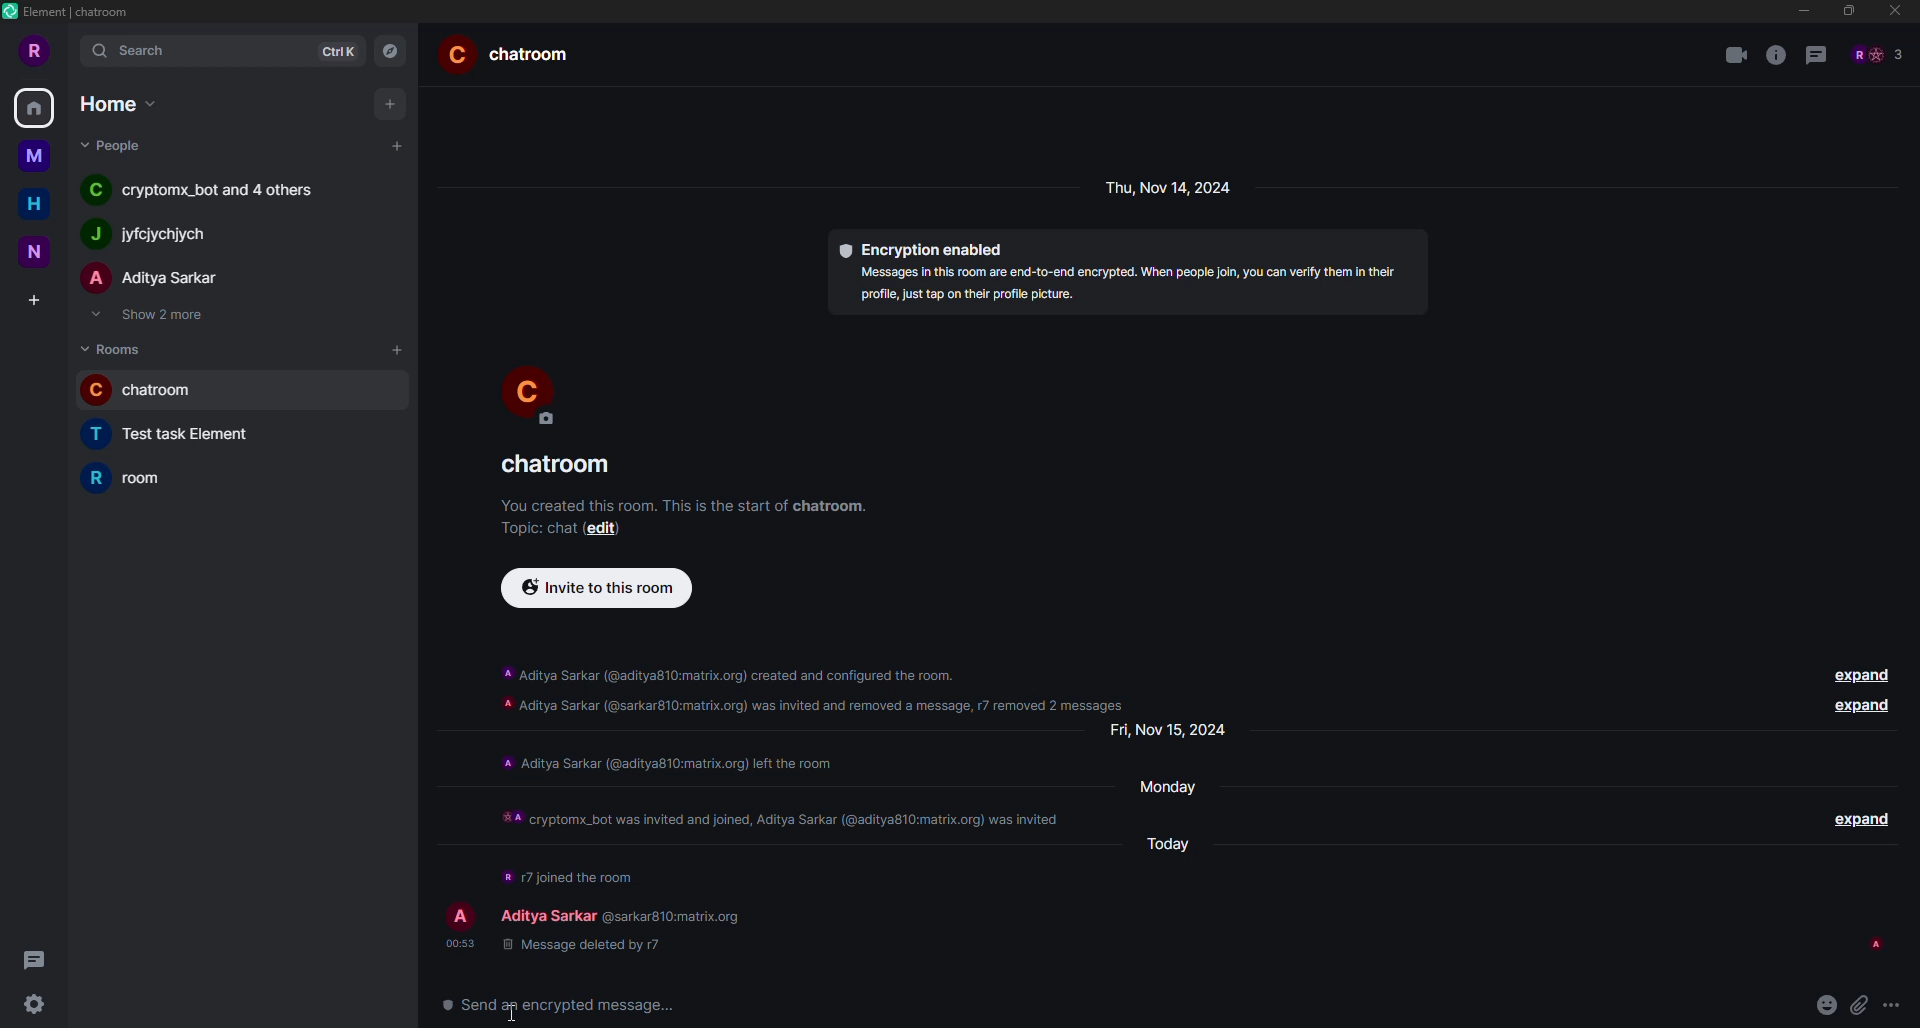 The width and height of the screenshot is (1920, 1028). What do you see at coordinates (116, 348) in the screenshot?
I see `rooms` at bounding box center [116, 348].